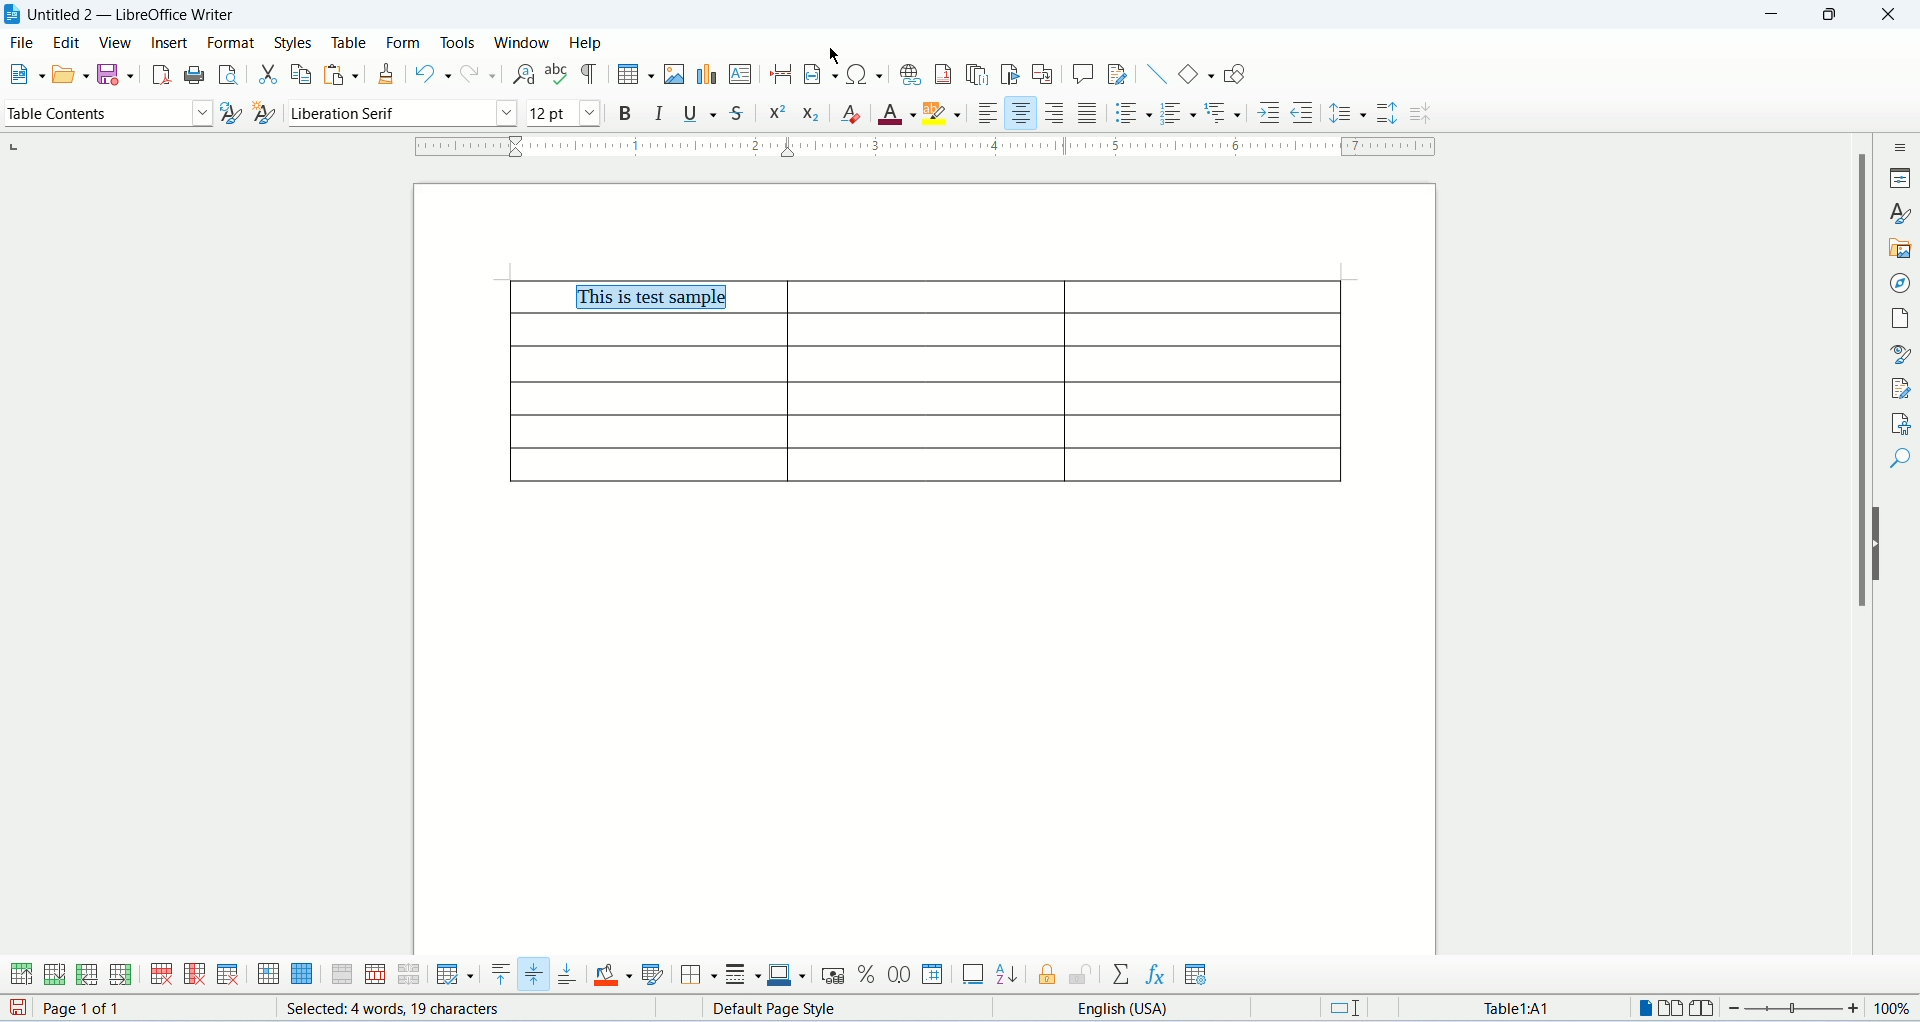 This screenshot has width=1920, height=1022. I want to click on view, so click(115, 43).